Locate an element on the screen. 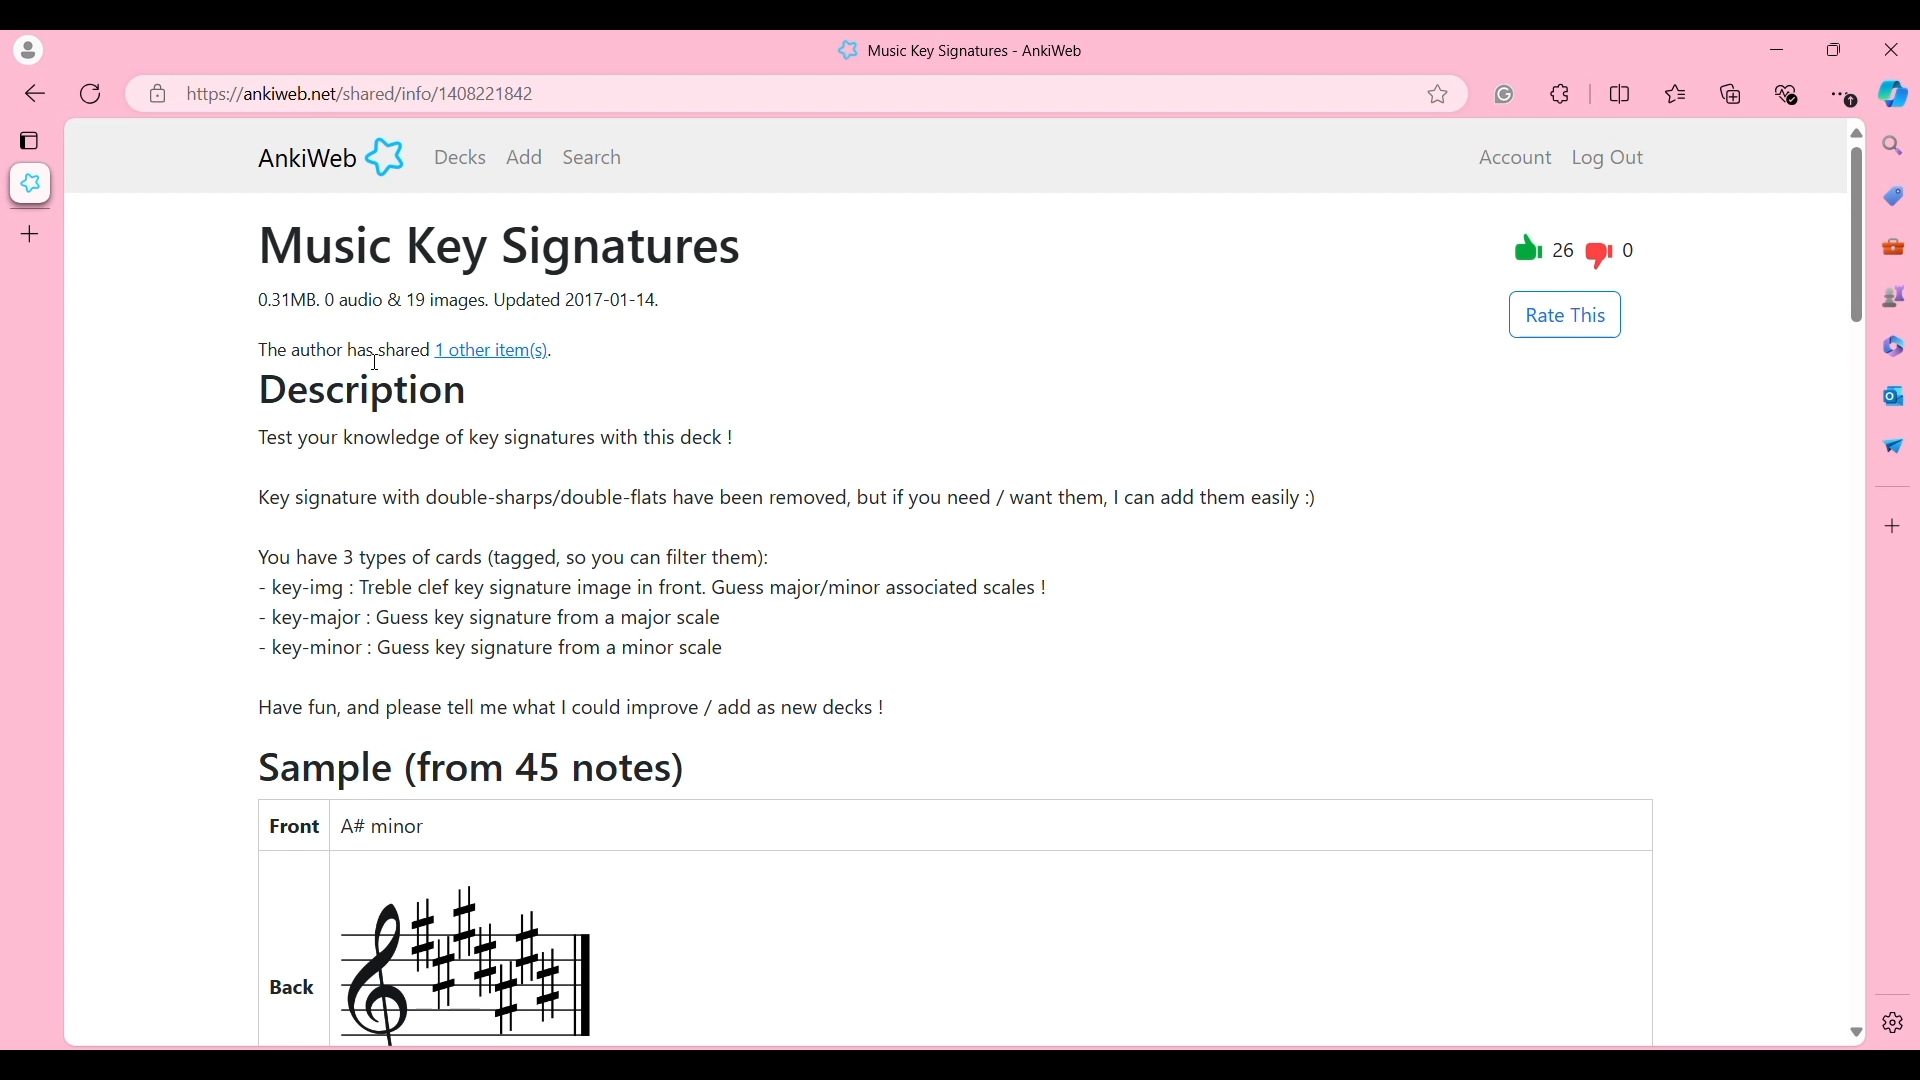  1 other item(s). is located at coordinates (498, 350).